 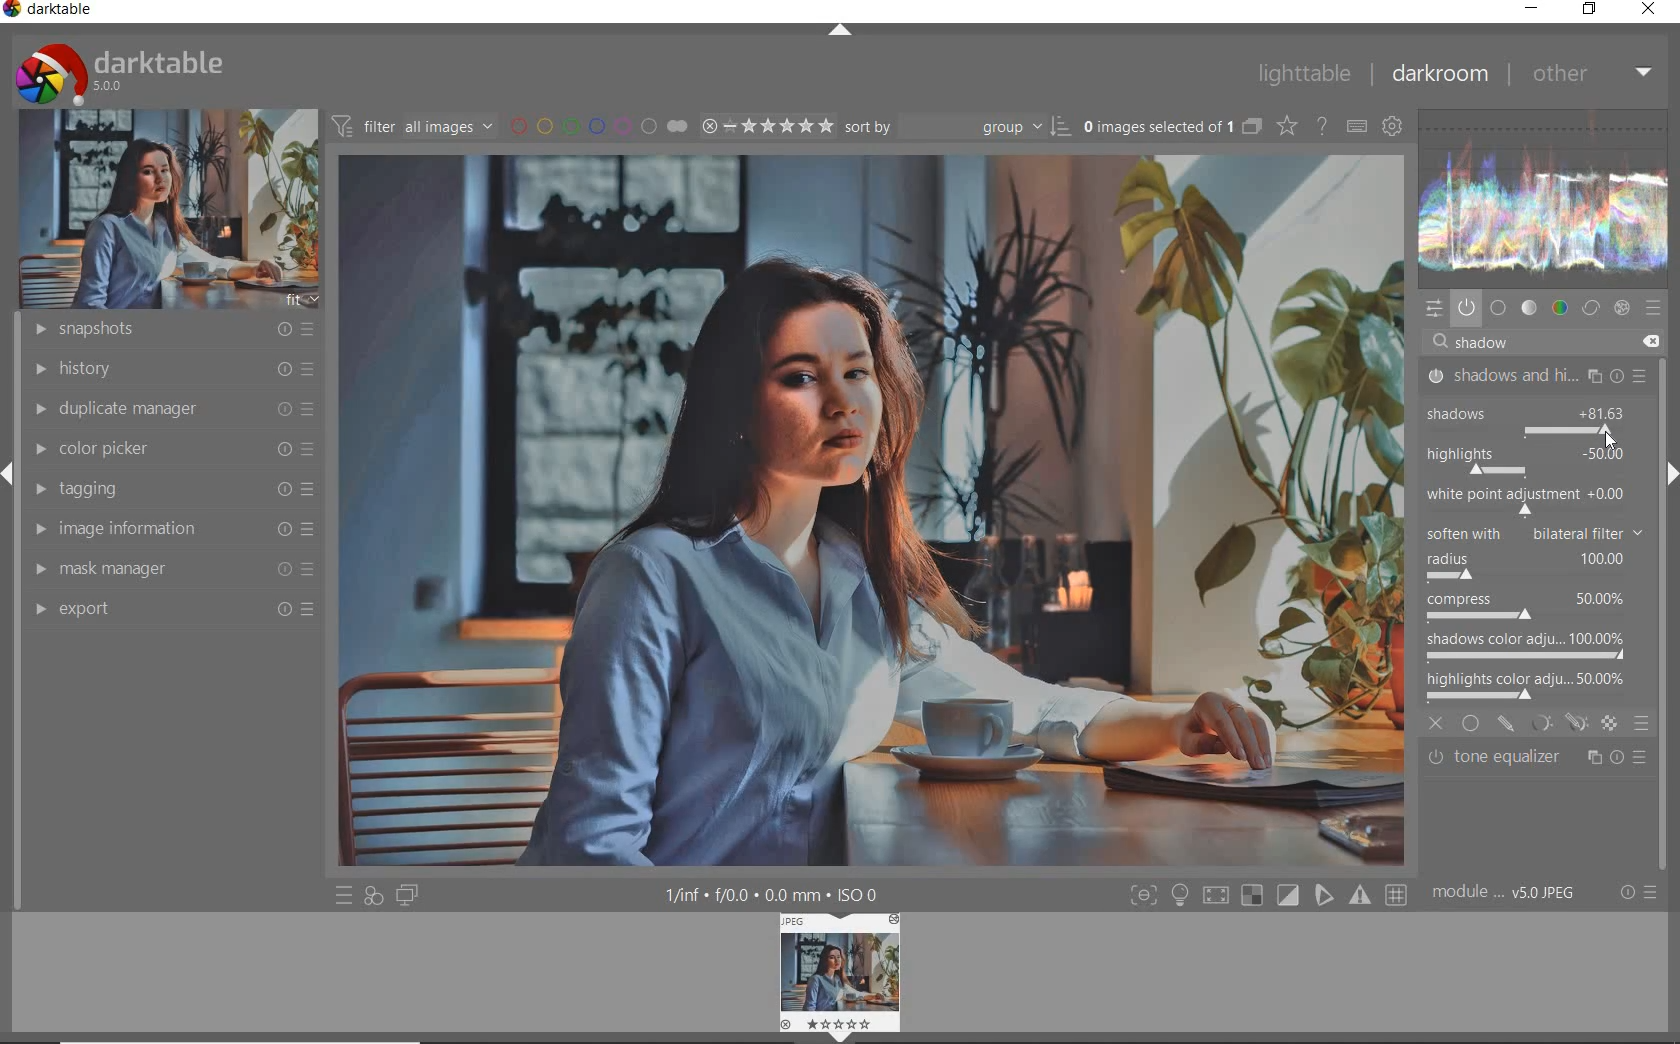 I want to click on selected Image range rating, so click(x=768, y=126).